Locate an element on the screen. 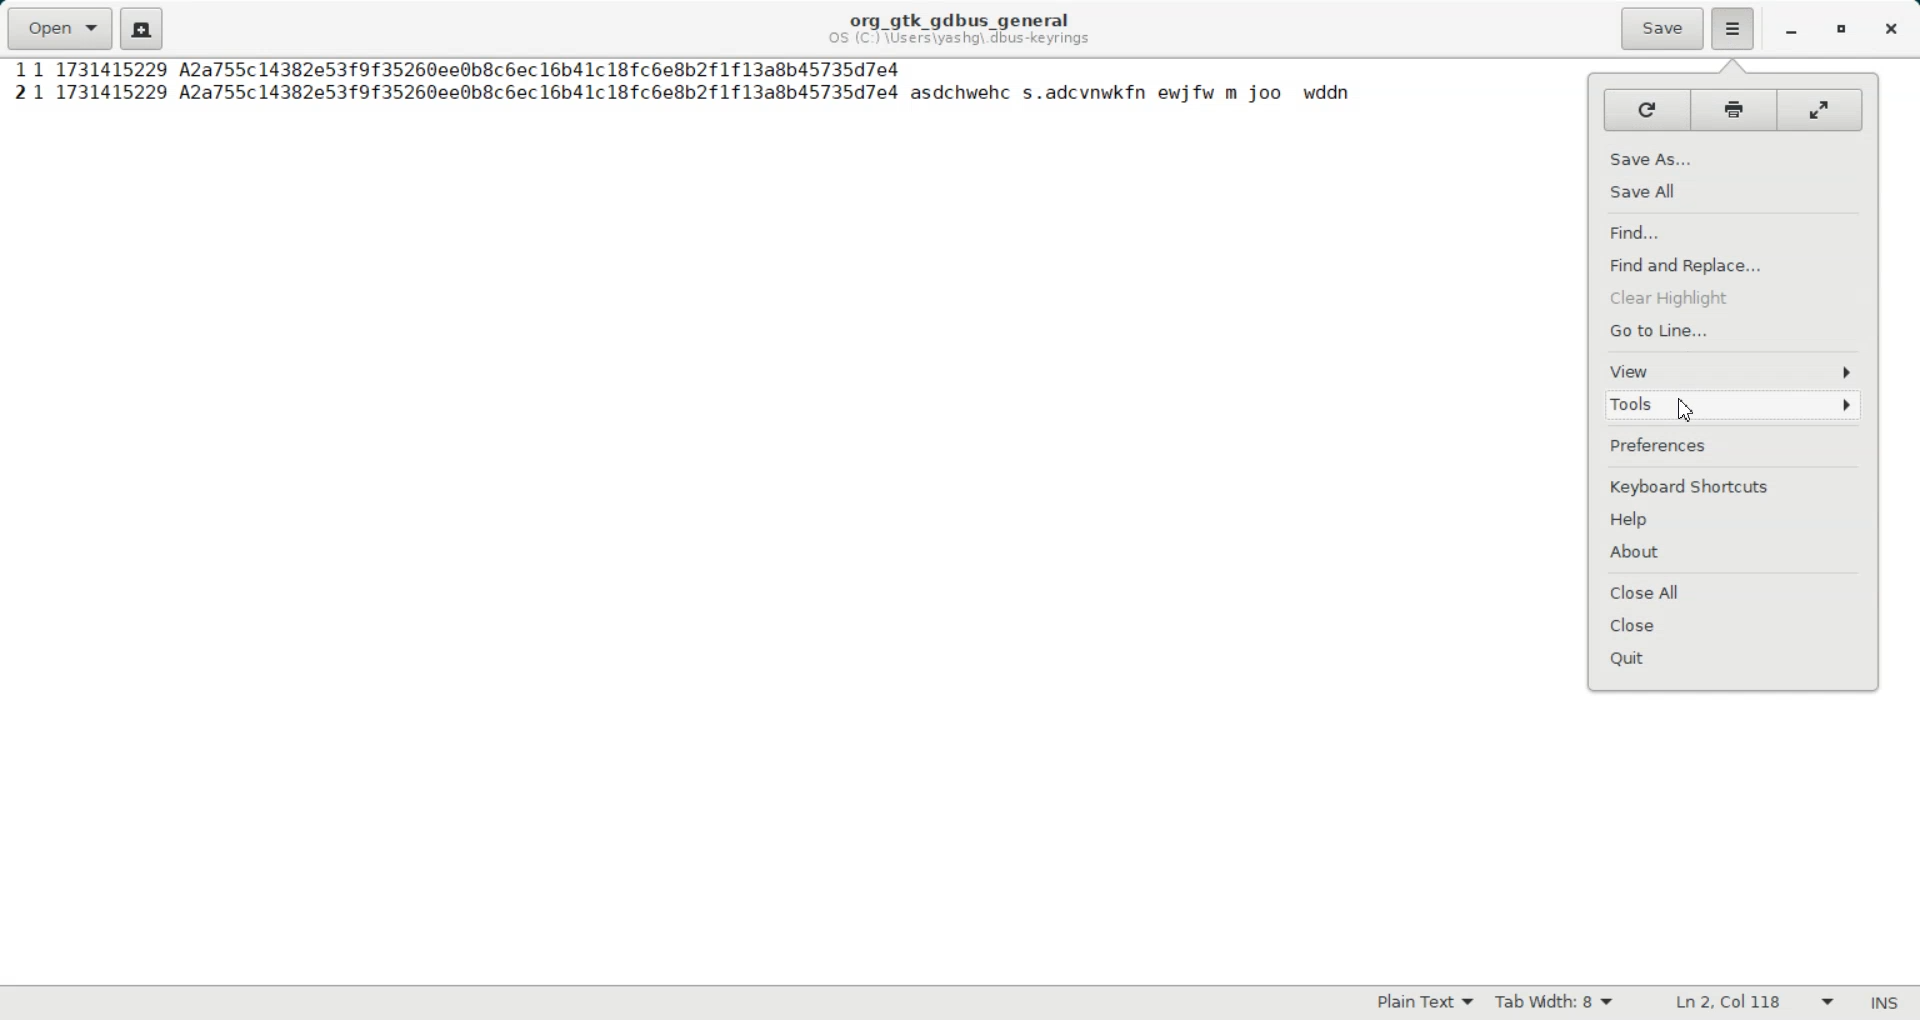 The image size is (1920, 1020). Keyboard Shortcuts is located at coordinates (1735, 487).